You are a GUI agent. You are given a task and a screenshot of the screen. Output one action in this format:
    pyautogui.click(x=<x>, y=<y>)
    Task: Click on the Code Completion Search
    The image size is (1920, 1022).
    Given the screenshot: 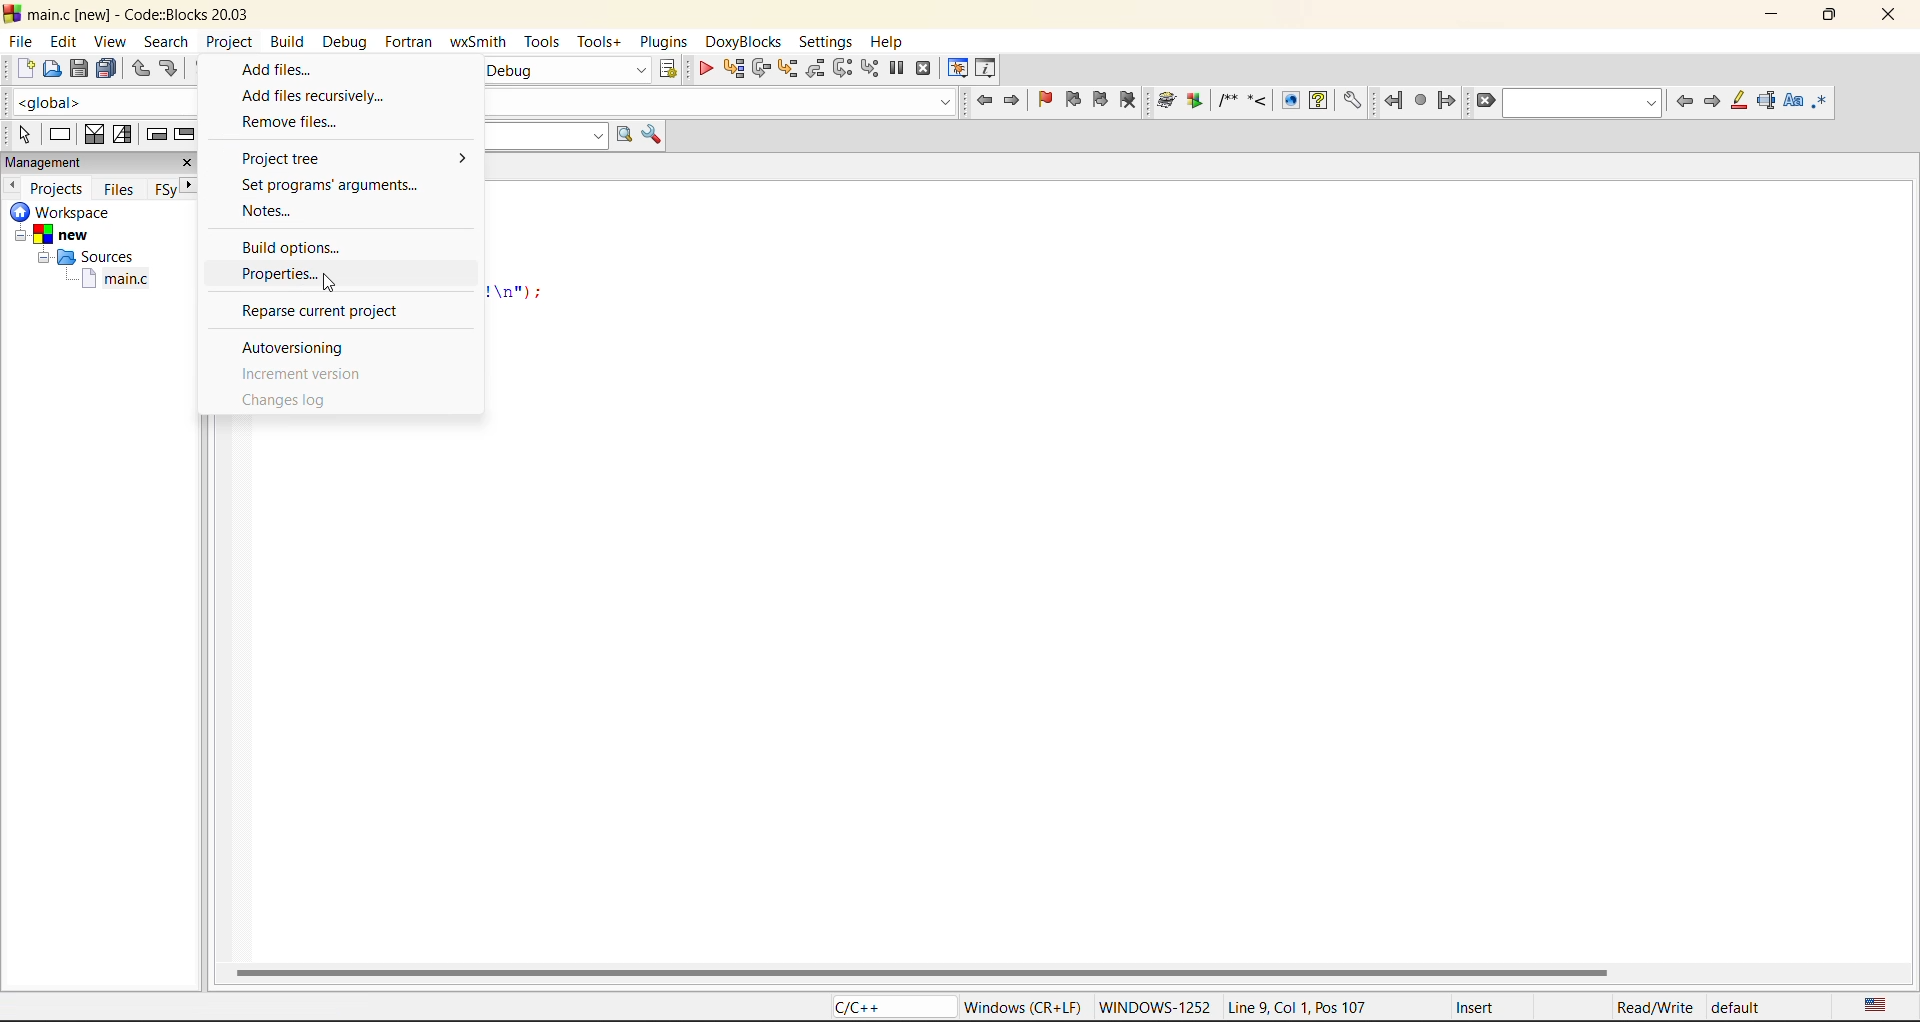 What is the action you would take?
    pyautogui.click(x=720, y=101)
    